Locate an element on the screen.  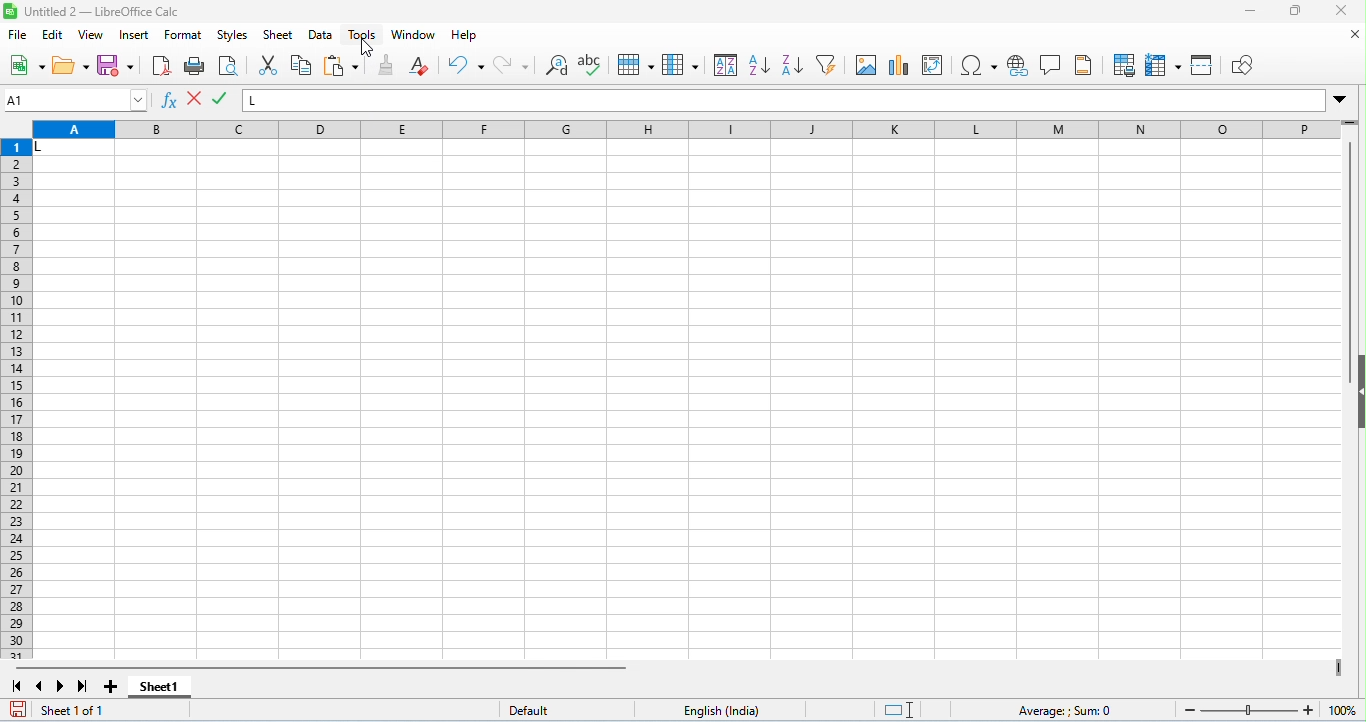
paste is located at coordinates (342, 67).